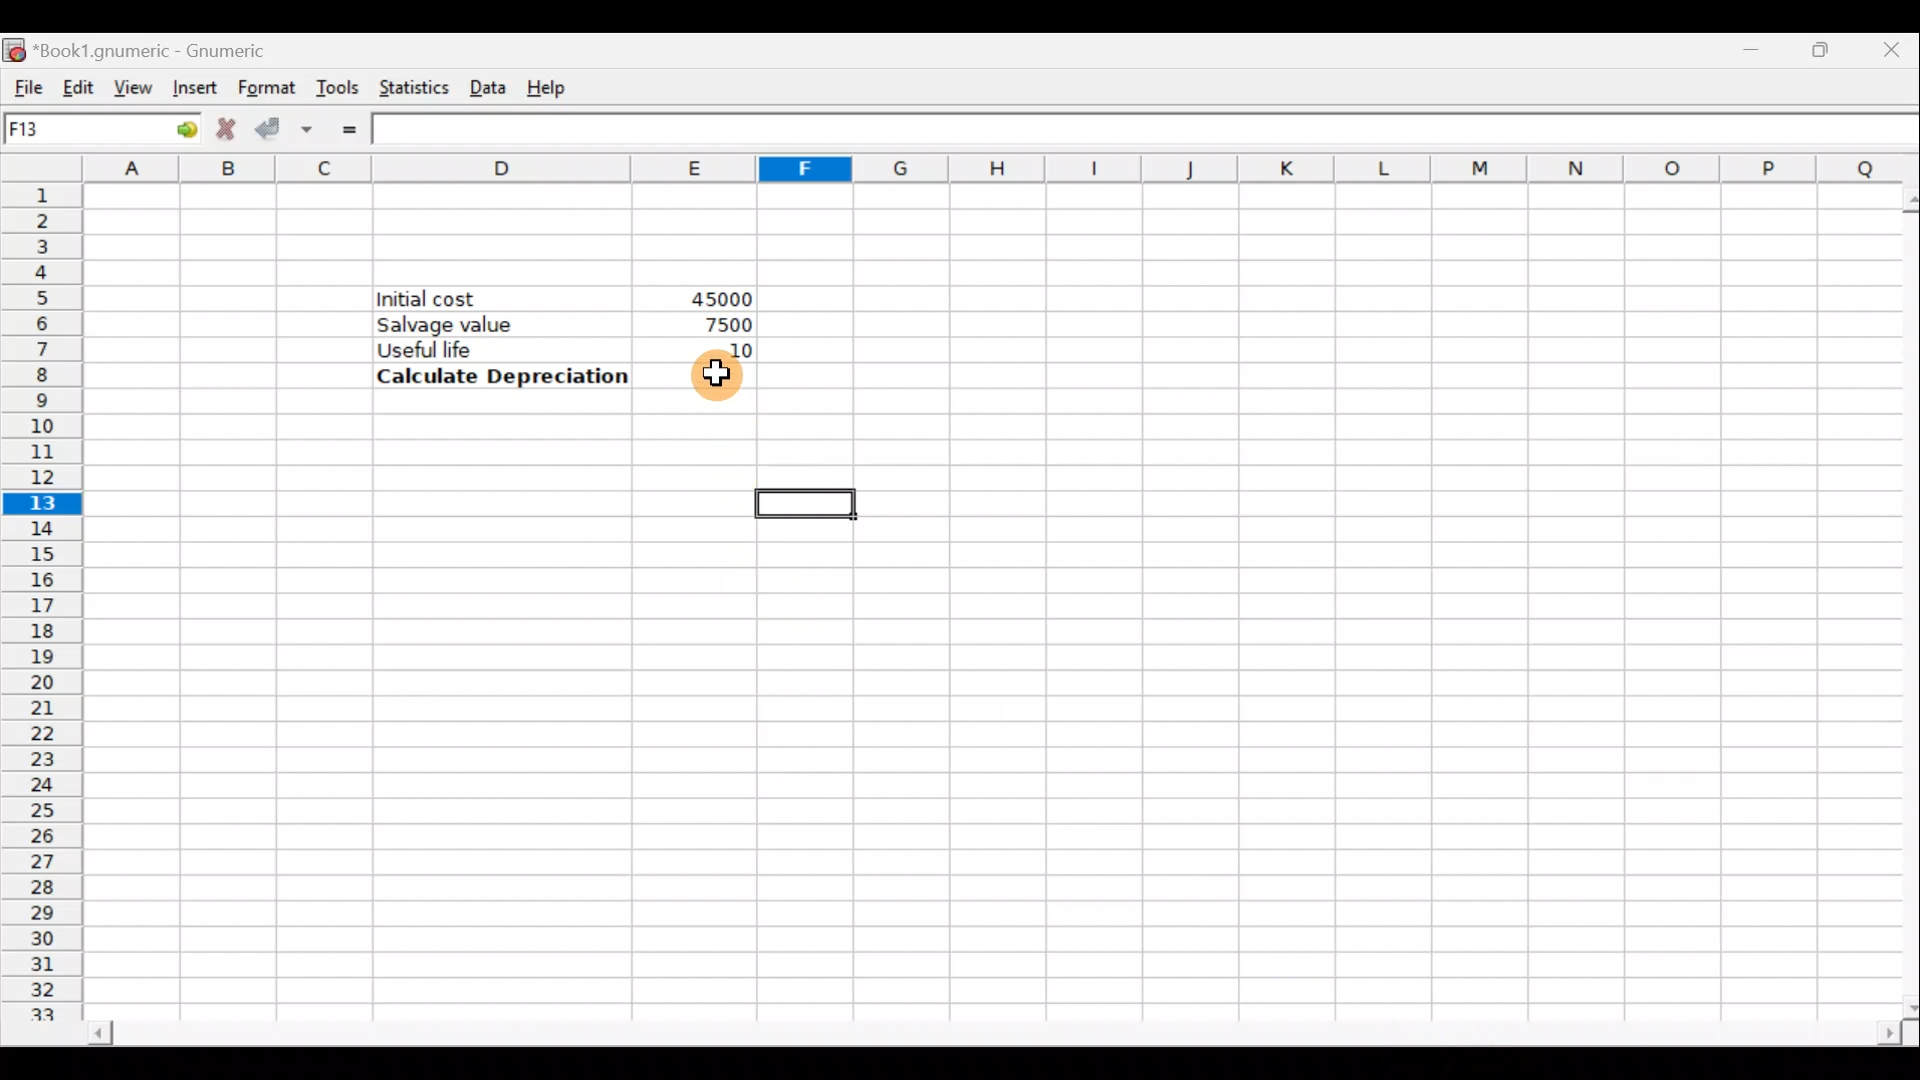 Image resolution: width=1920 pixels, height=1080 pixels. I want to click on Salvage value, so click(486, 324).